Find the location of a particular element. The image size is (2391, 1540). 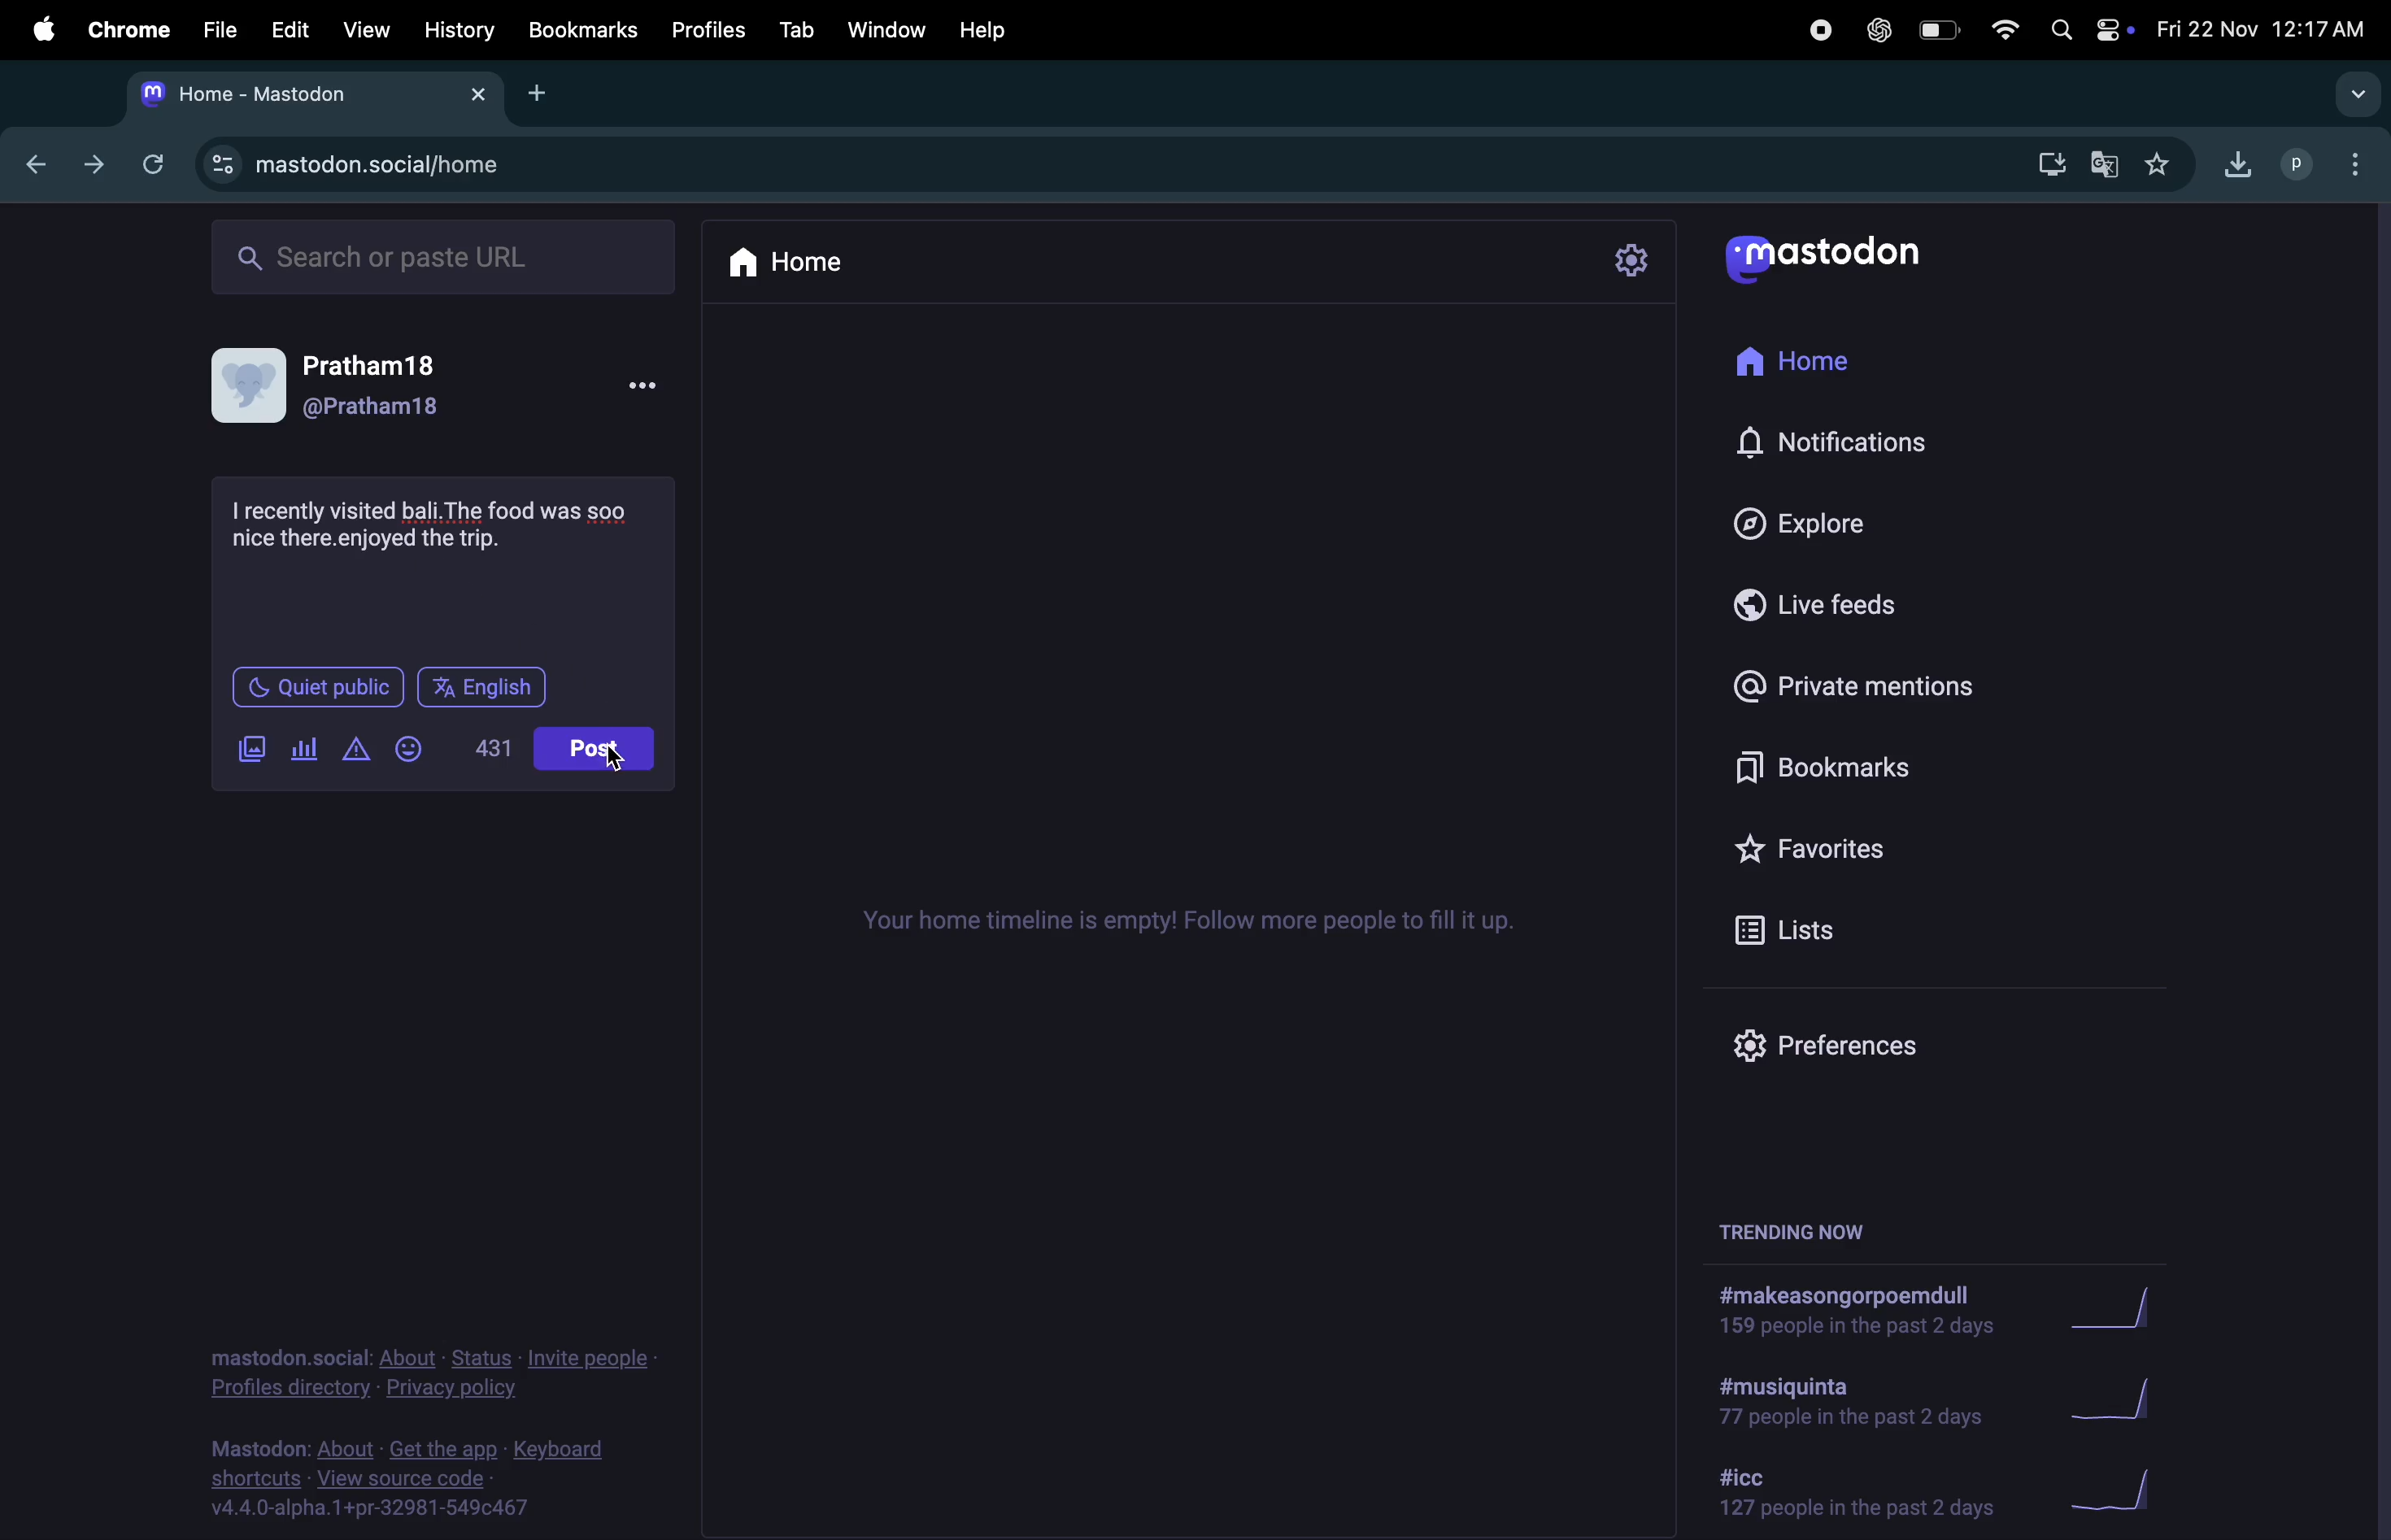

help is located at coordinates (988, 27).